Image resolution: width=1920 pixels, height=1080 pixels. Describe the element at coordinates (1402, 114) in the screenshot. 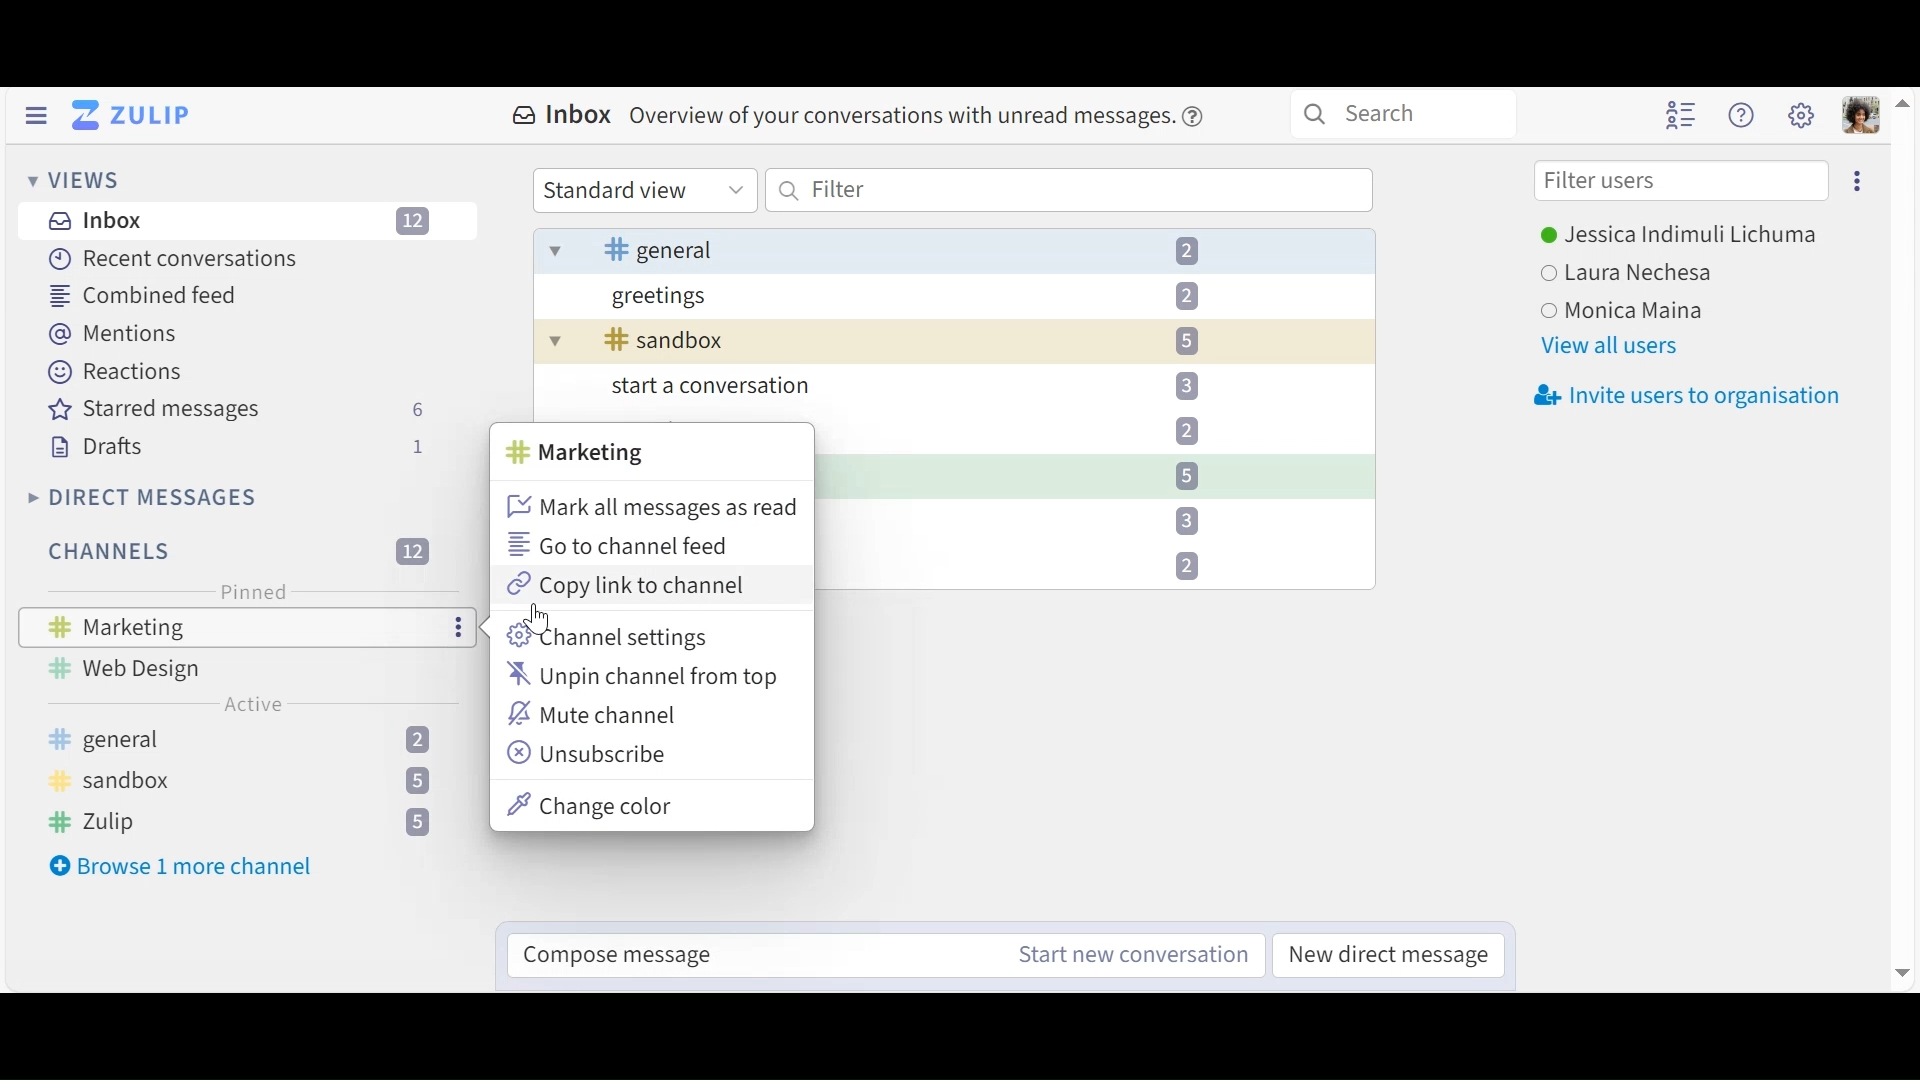

I see `Search` at that location.